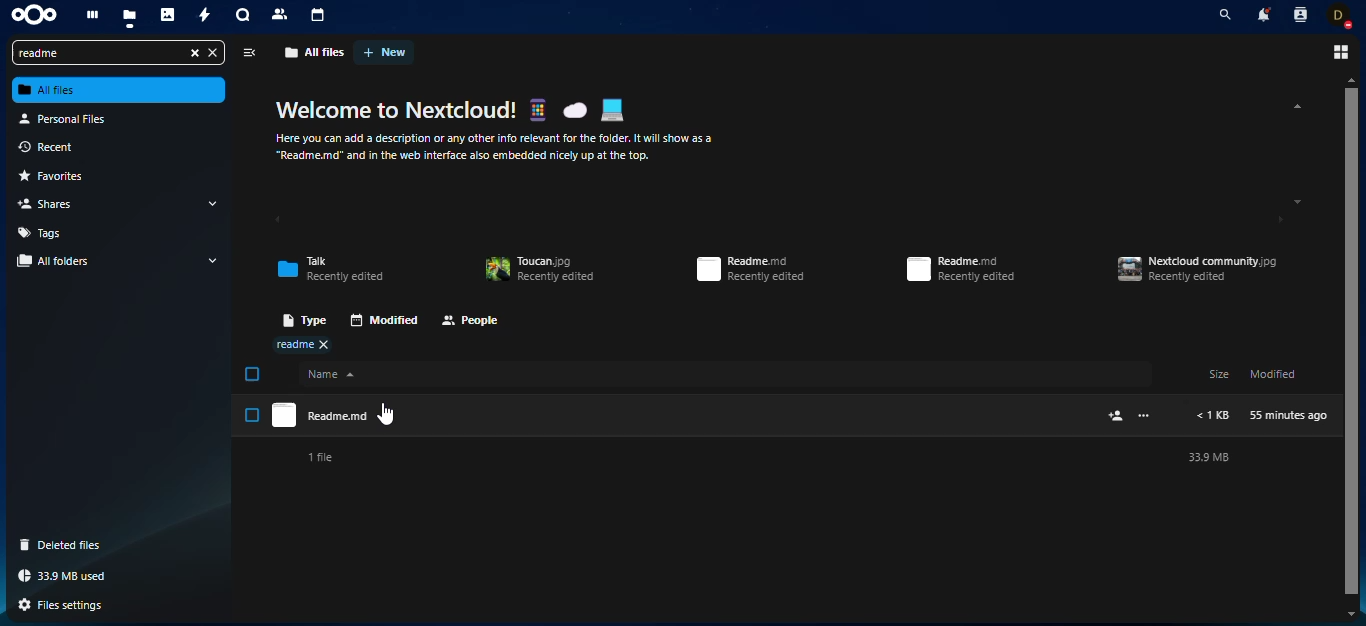  I want to click on Click to select, so click(252, 415).